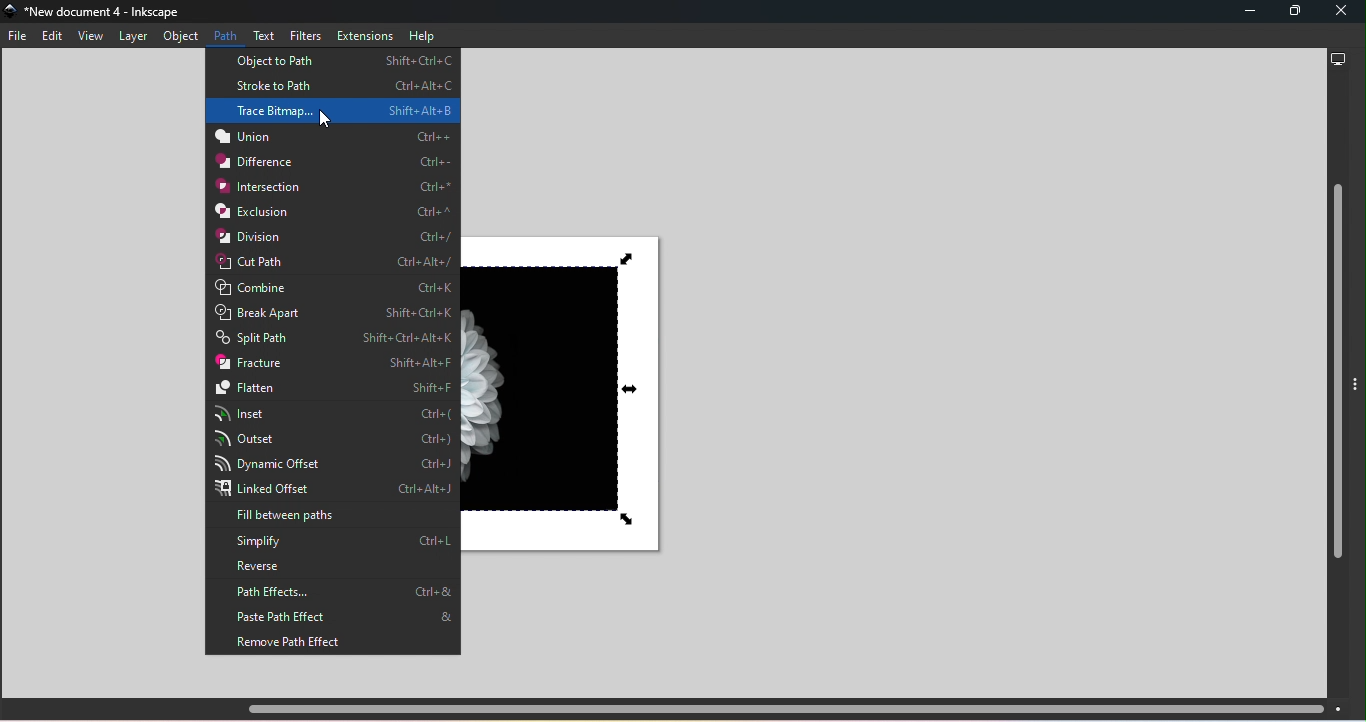 The width and height of the screenshot is (1366, 722). Describe the element at coordinates (334, 390) in the screenshot. I see `Flatten` at that location.